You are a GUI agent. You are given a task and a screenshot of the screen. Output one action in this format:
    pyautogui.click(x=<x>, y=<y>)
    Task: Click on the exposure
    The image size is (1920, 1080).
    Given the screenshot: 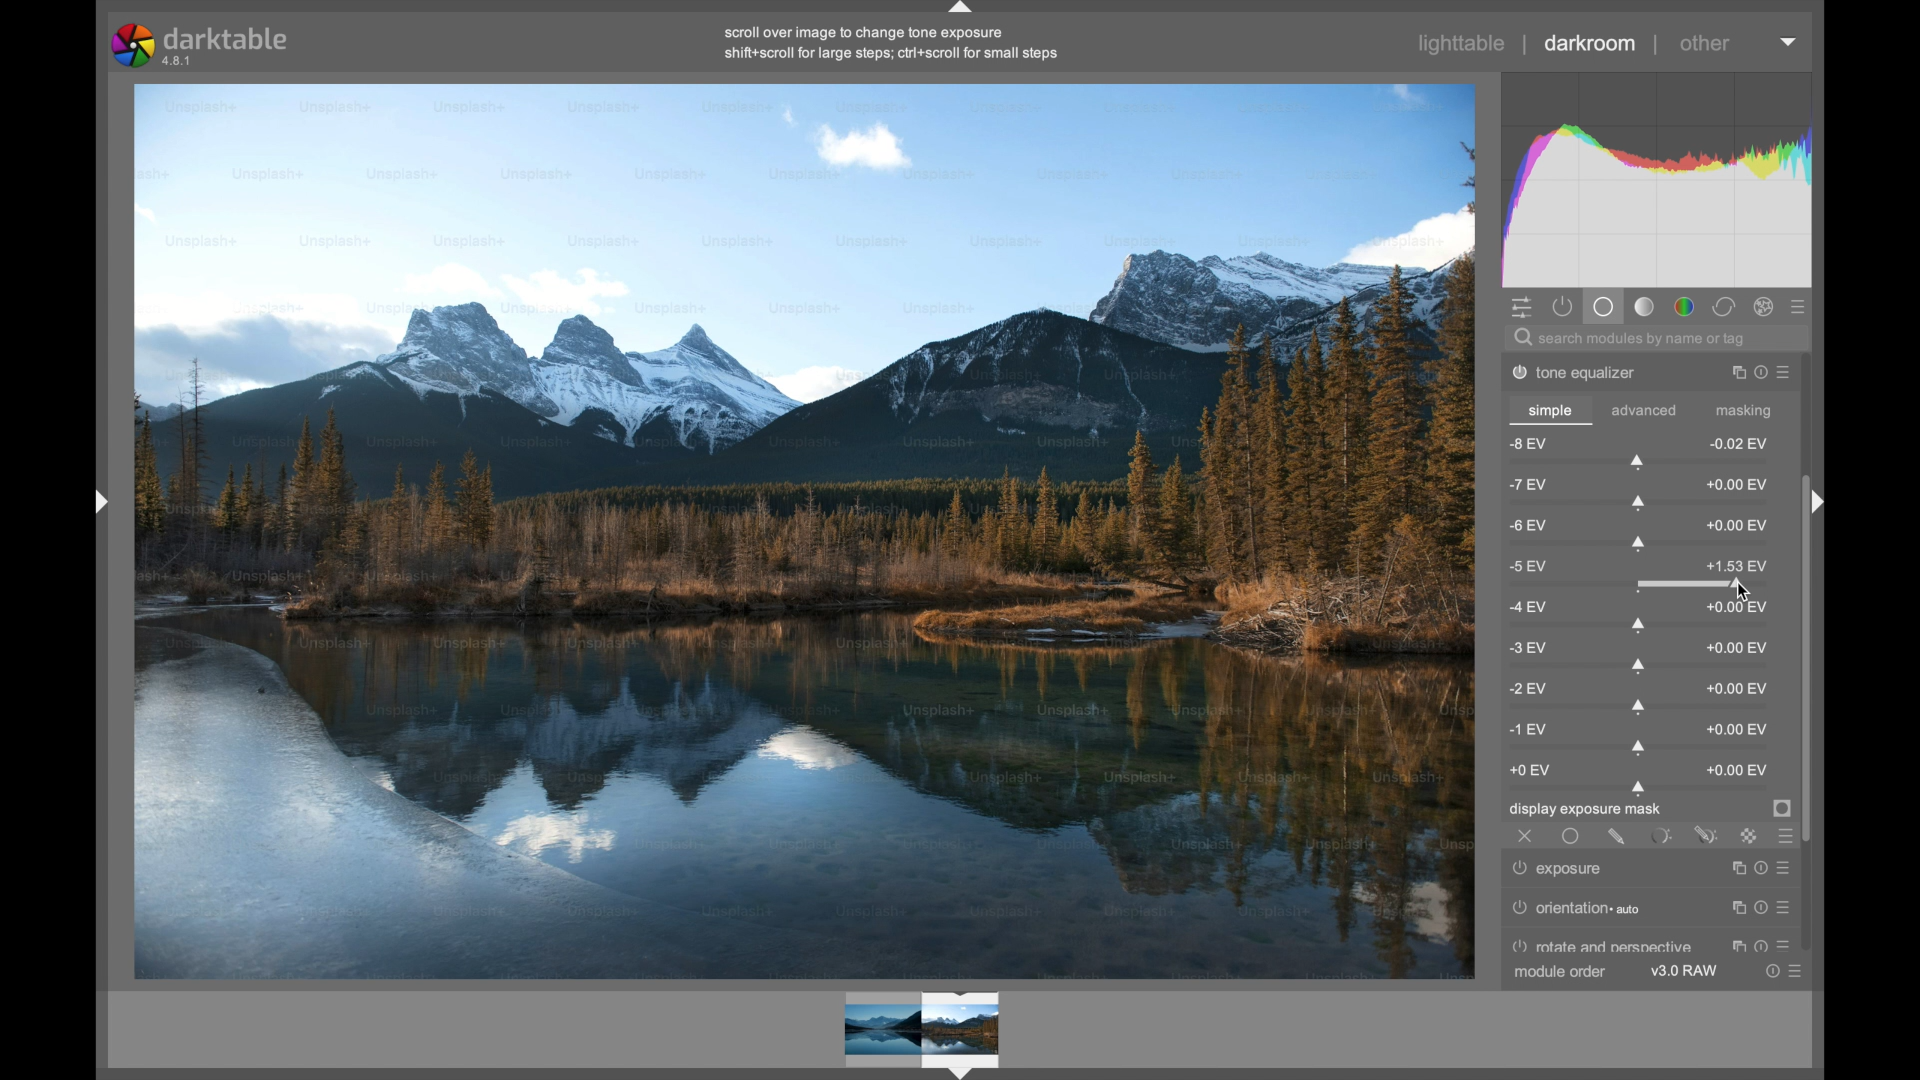 What is the action you would take?
    pyautogui.click(x=1559, y=869)
    